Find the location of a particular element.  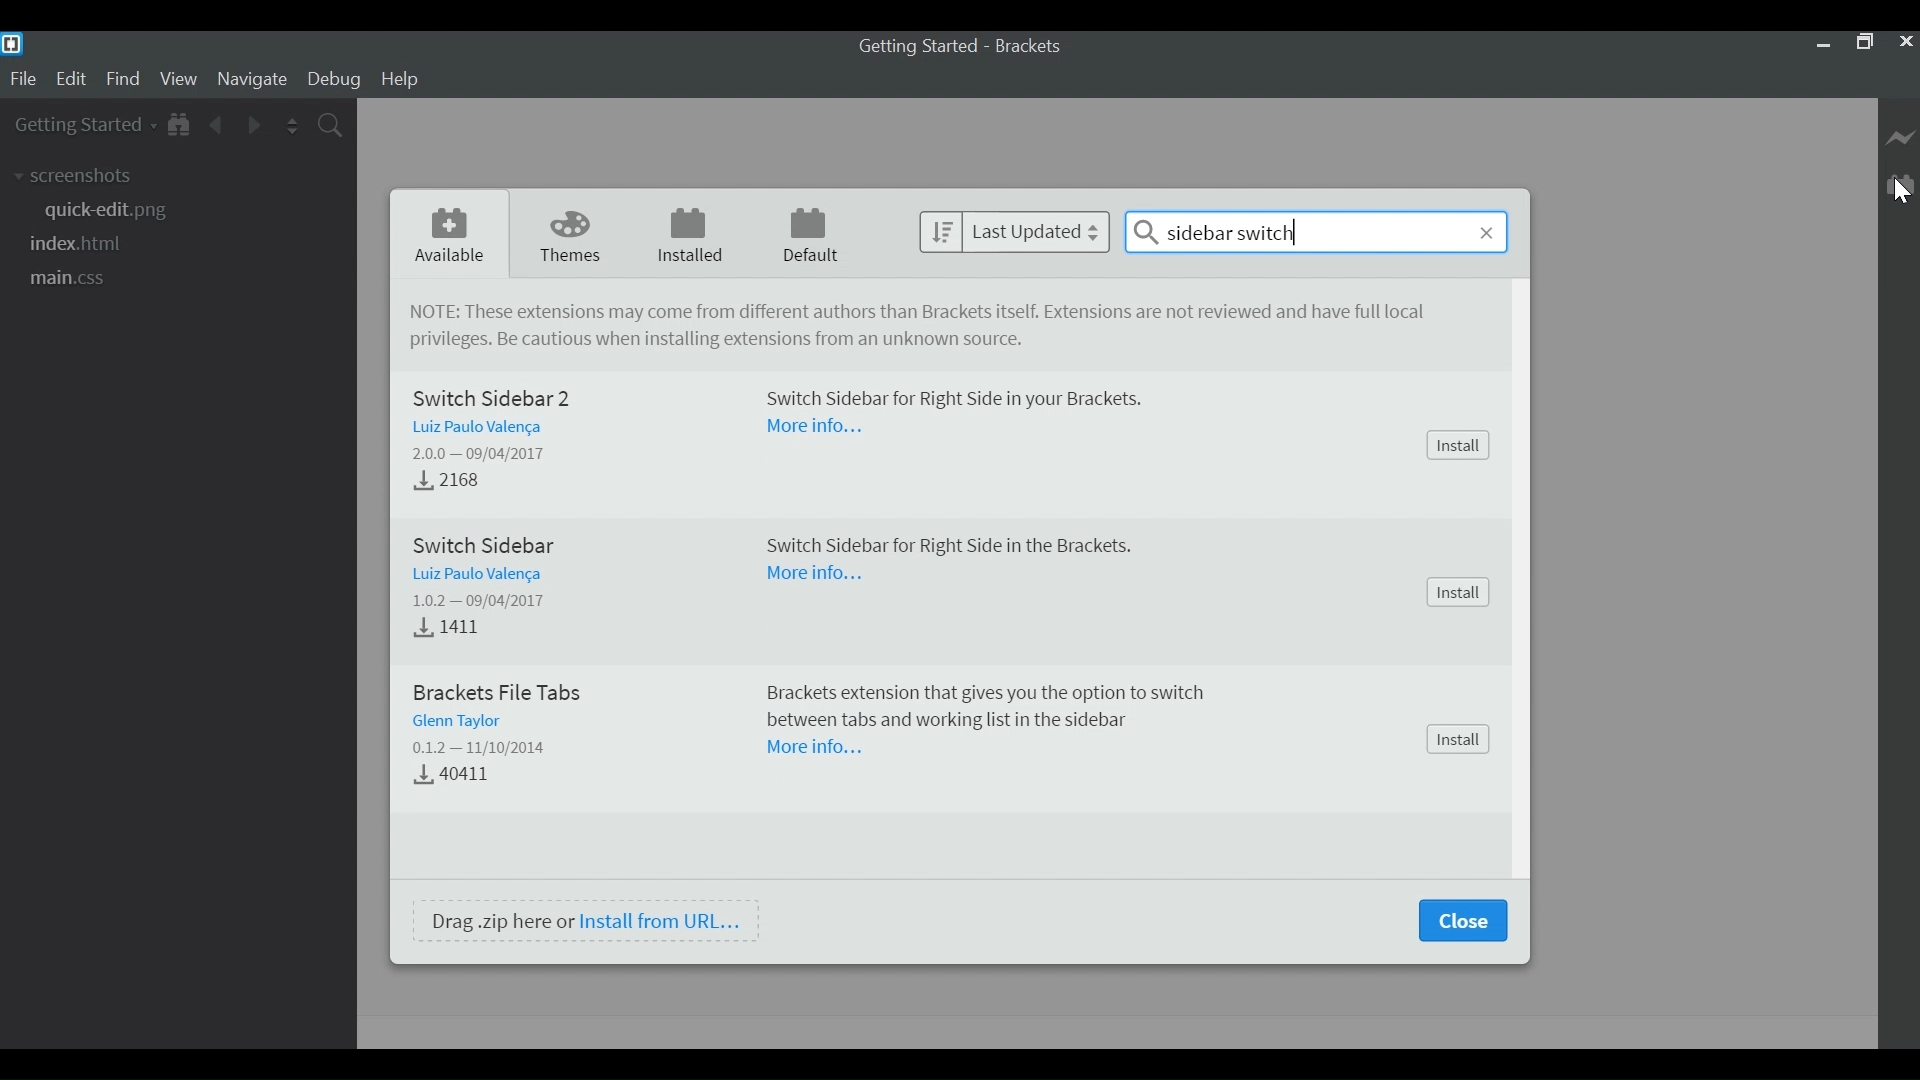

quick-edit.png is located at coordinates (115, 210).